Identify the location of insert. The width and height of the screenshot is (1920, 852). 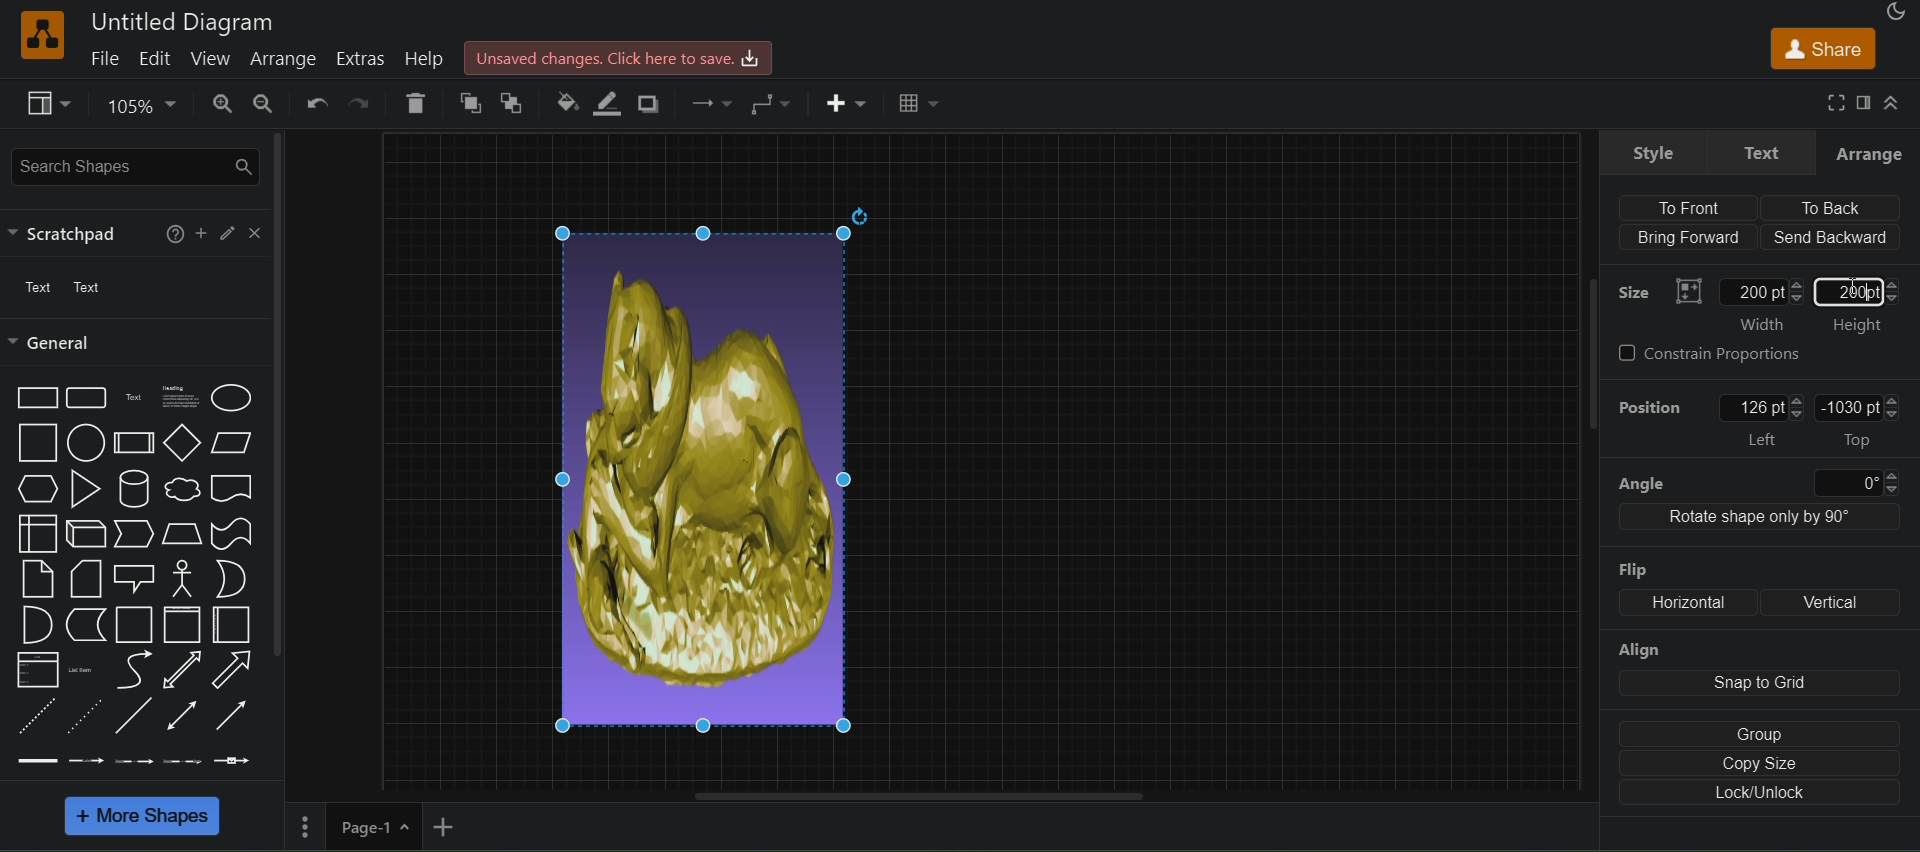
(847, 107).